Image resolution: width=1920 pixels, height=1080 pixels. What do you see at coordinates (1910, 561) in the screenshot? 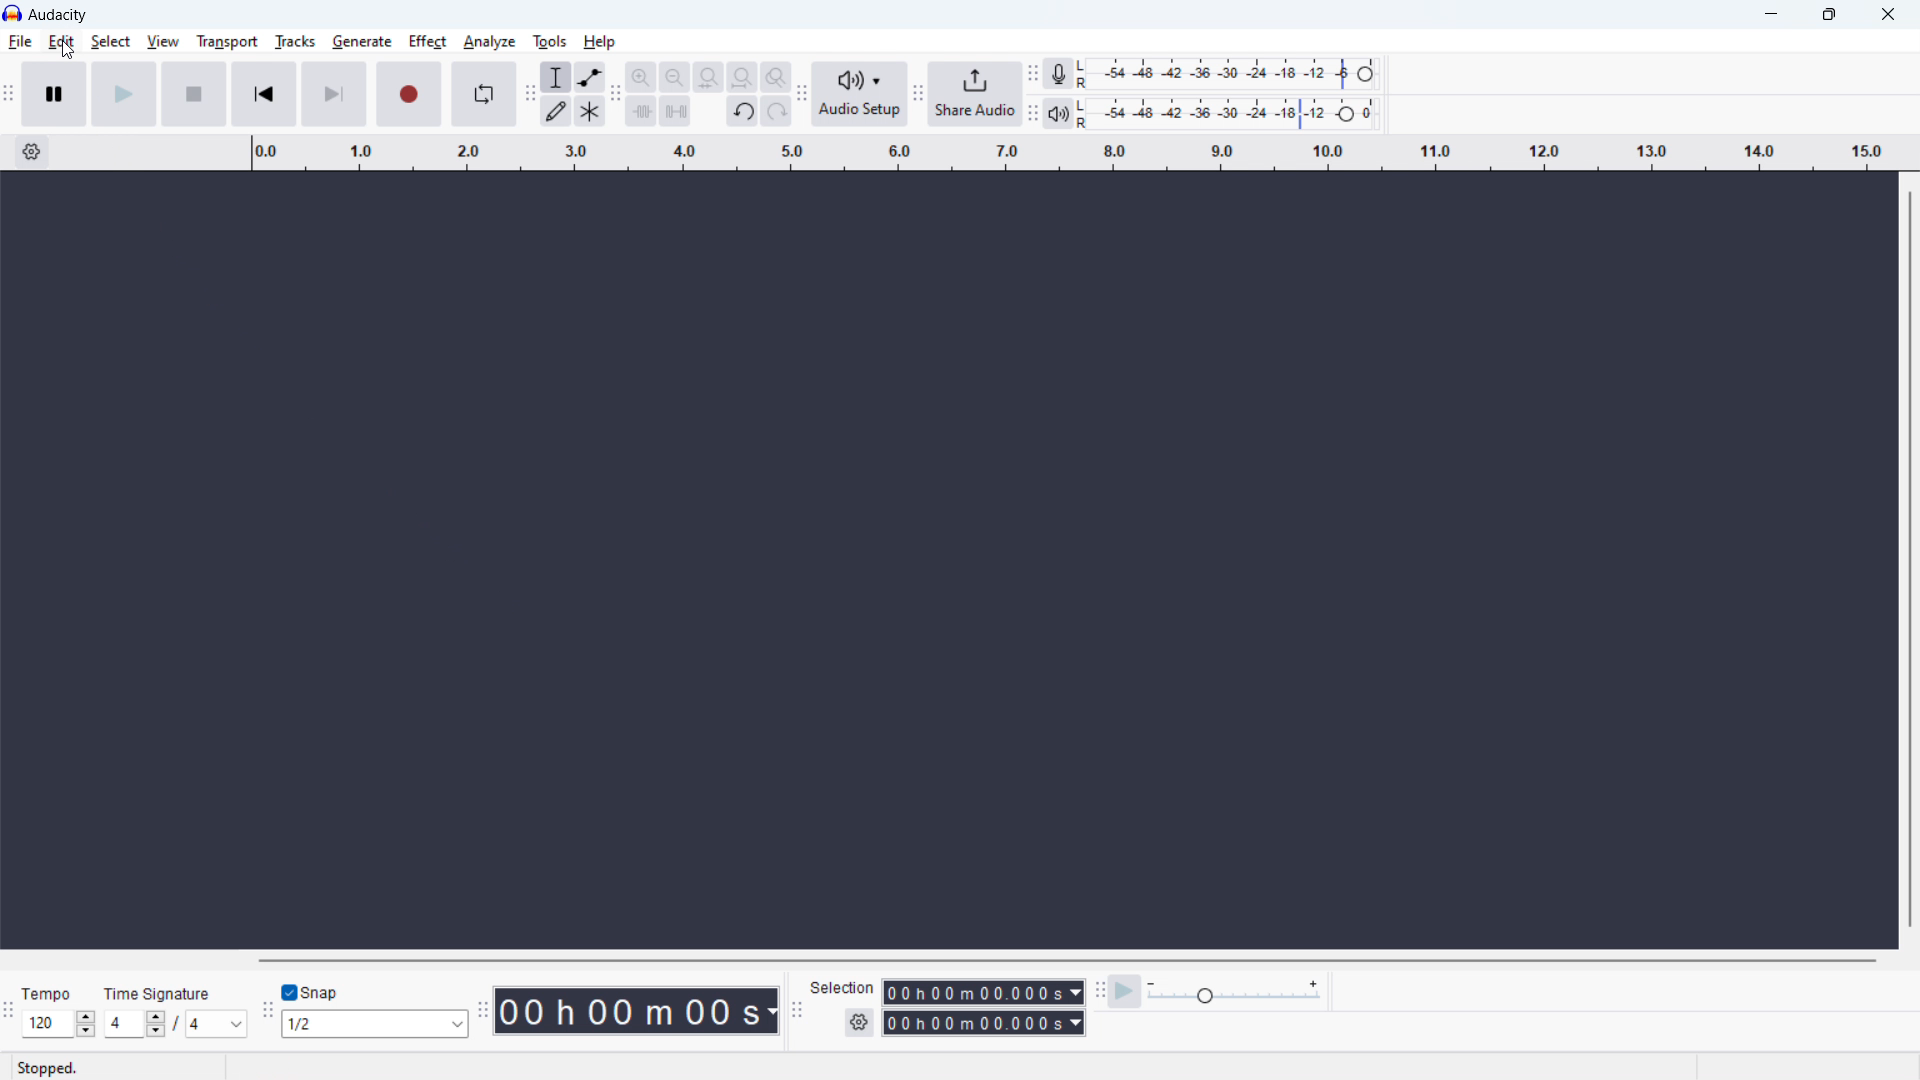
I see `vertical scrollbar` at bounding box center [1910, 561].